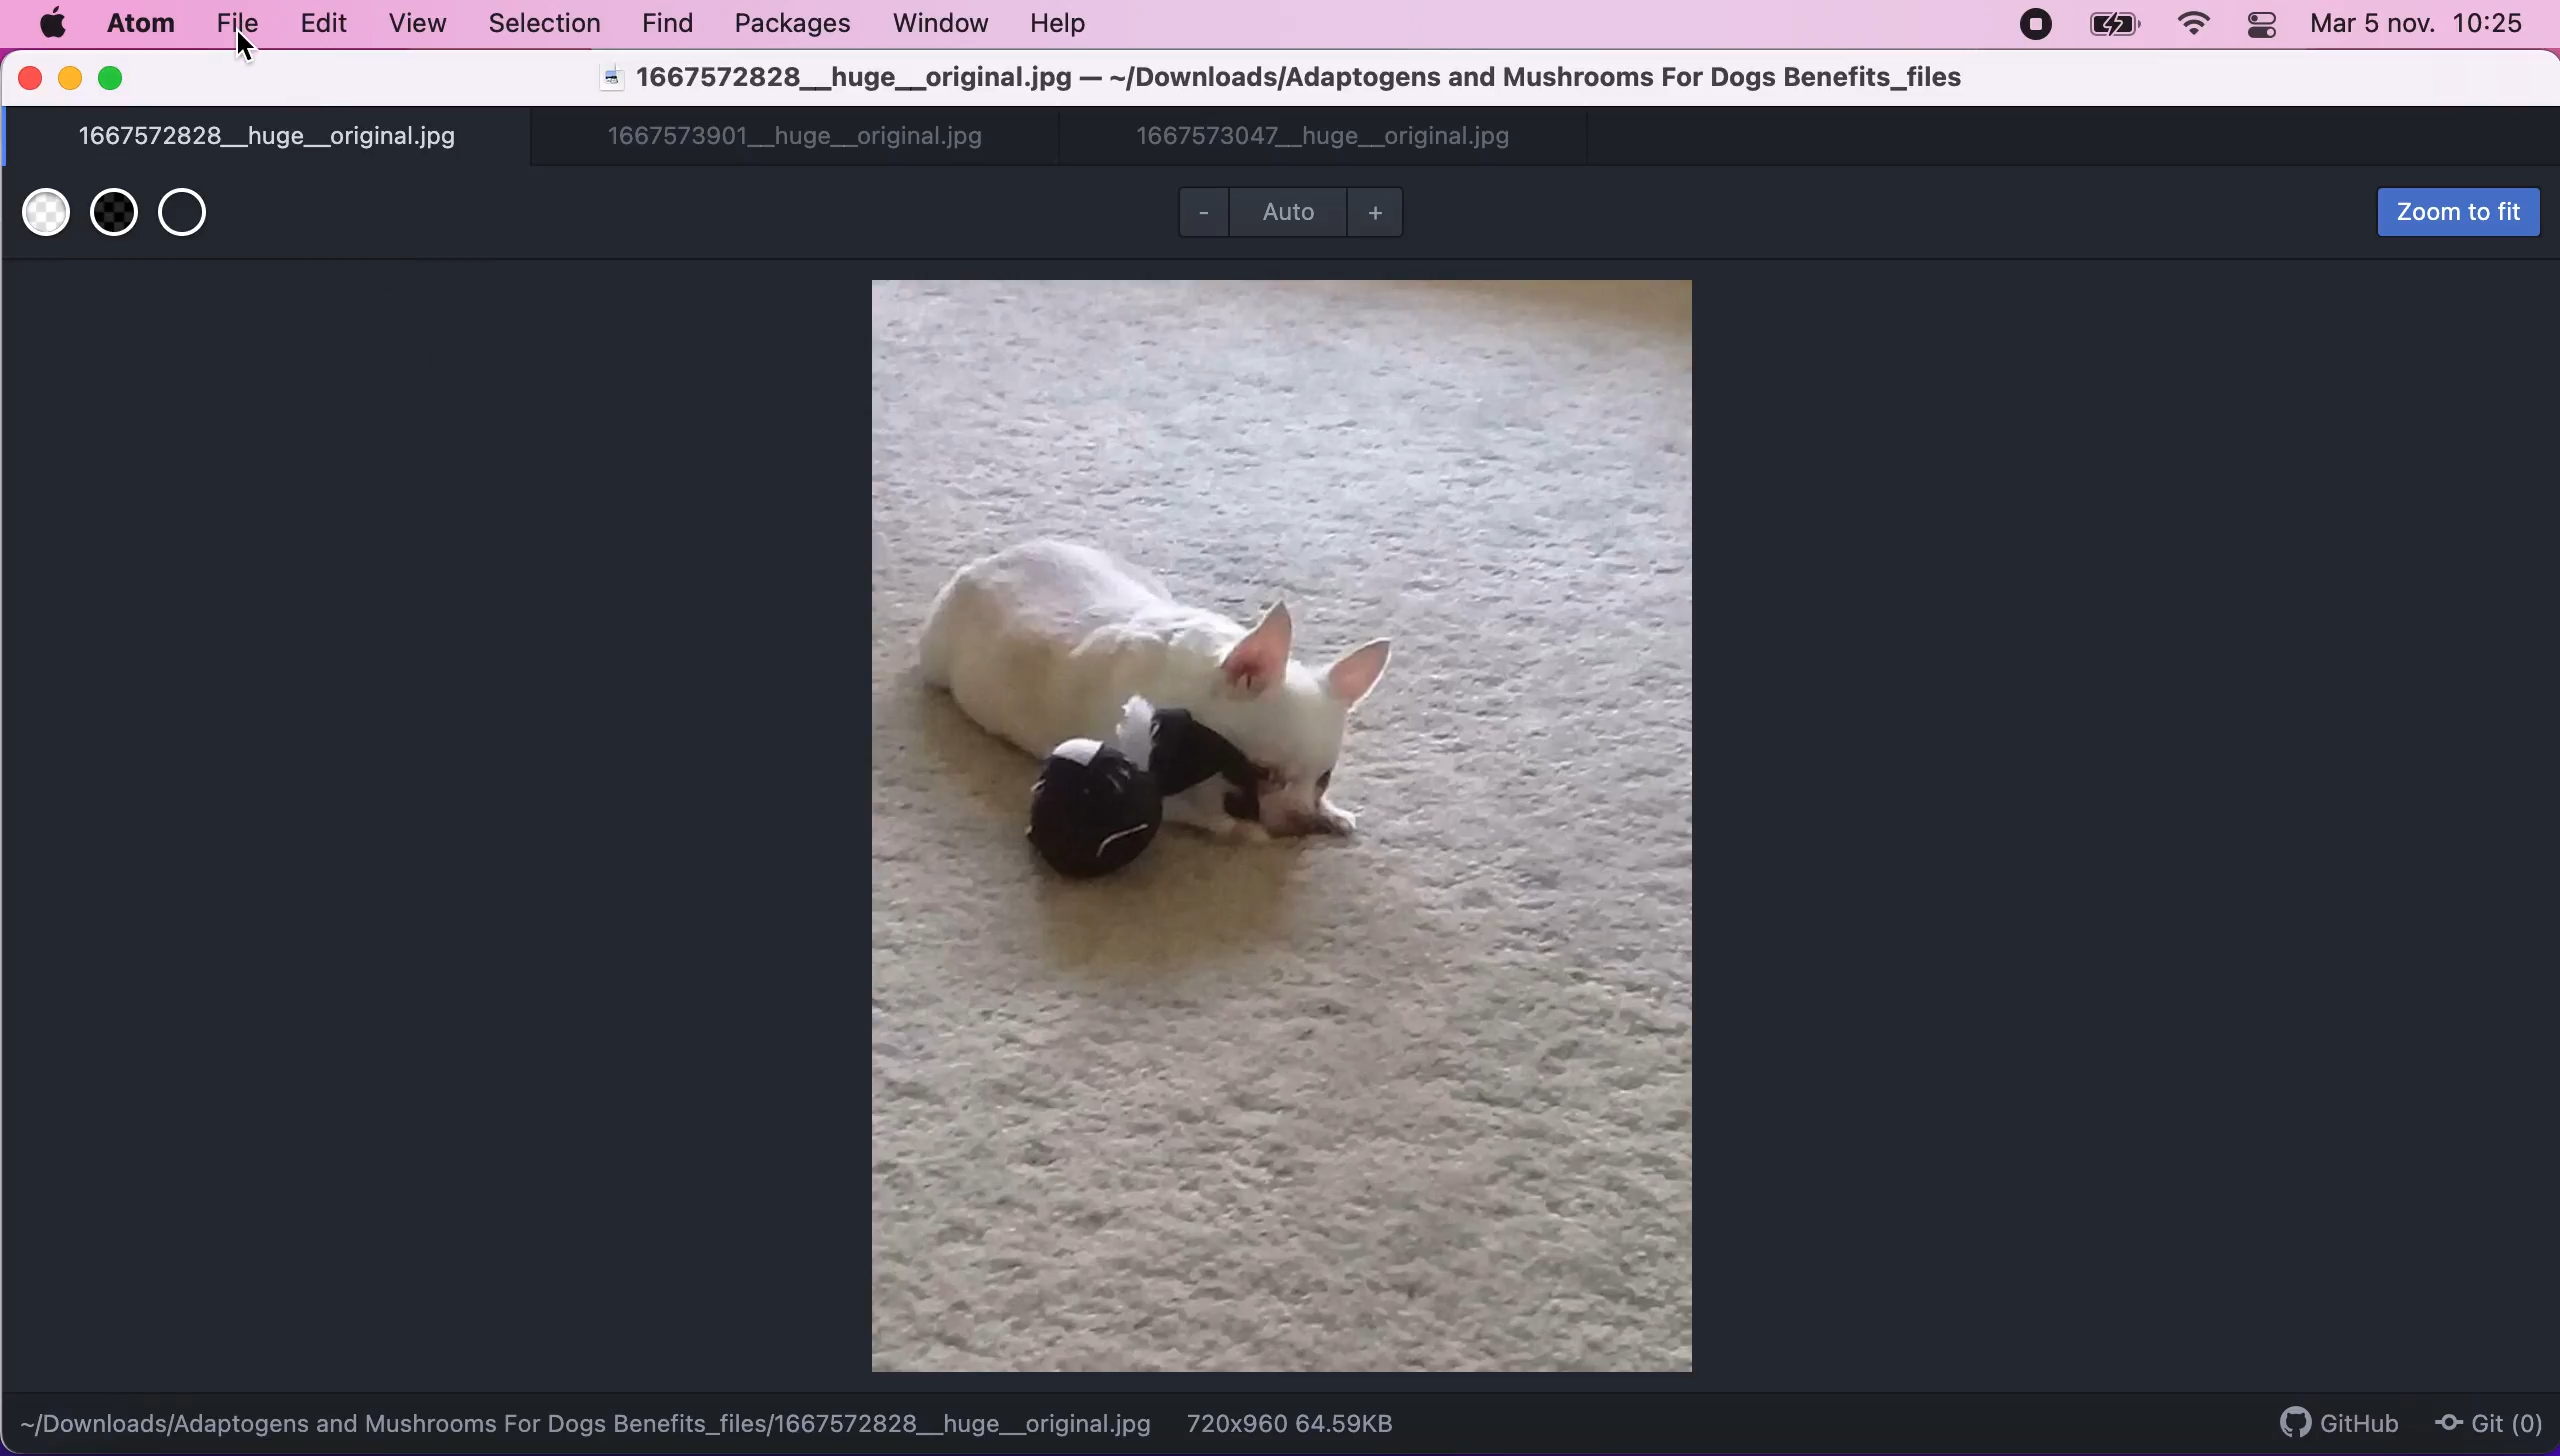 The image size is (2560, 1456). What do you see at coordinates (70, 80) in the screenshot?
I see `minimize` at bounding box center [70, 80].